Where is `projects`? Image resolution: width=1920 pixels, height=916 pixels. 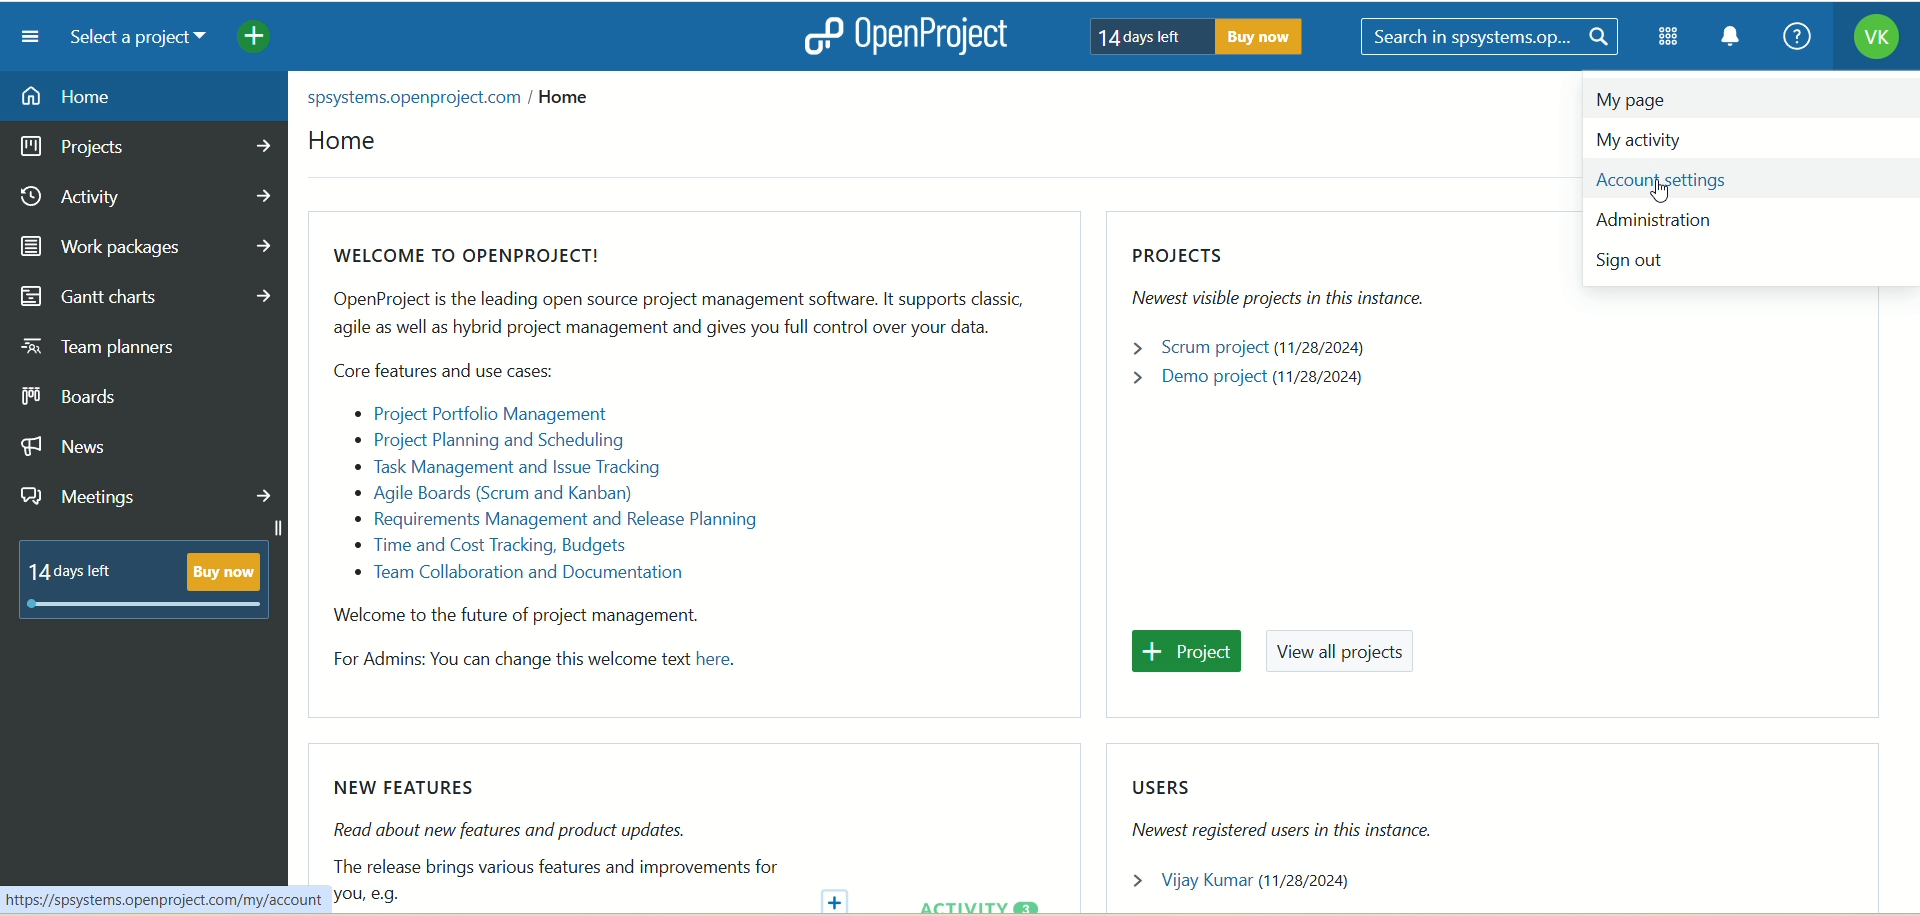 projects is located at coordinates (1291, 281).